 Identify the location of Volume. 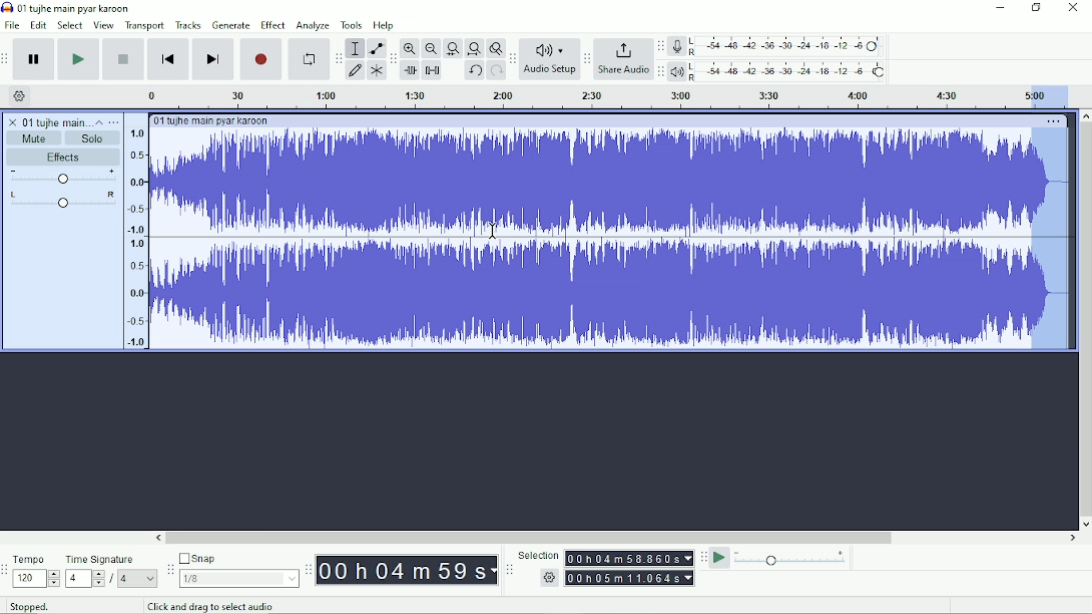
(63, 177).